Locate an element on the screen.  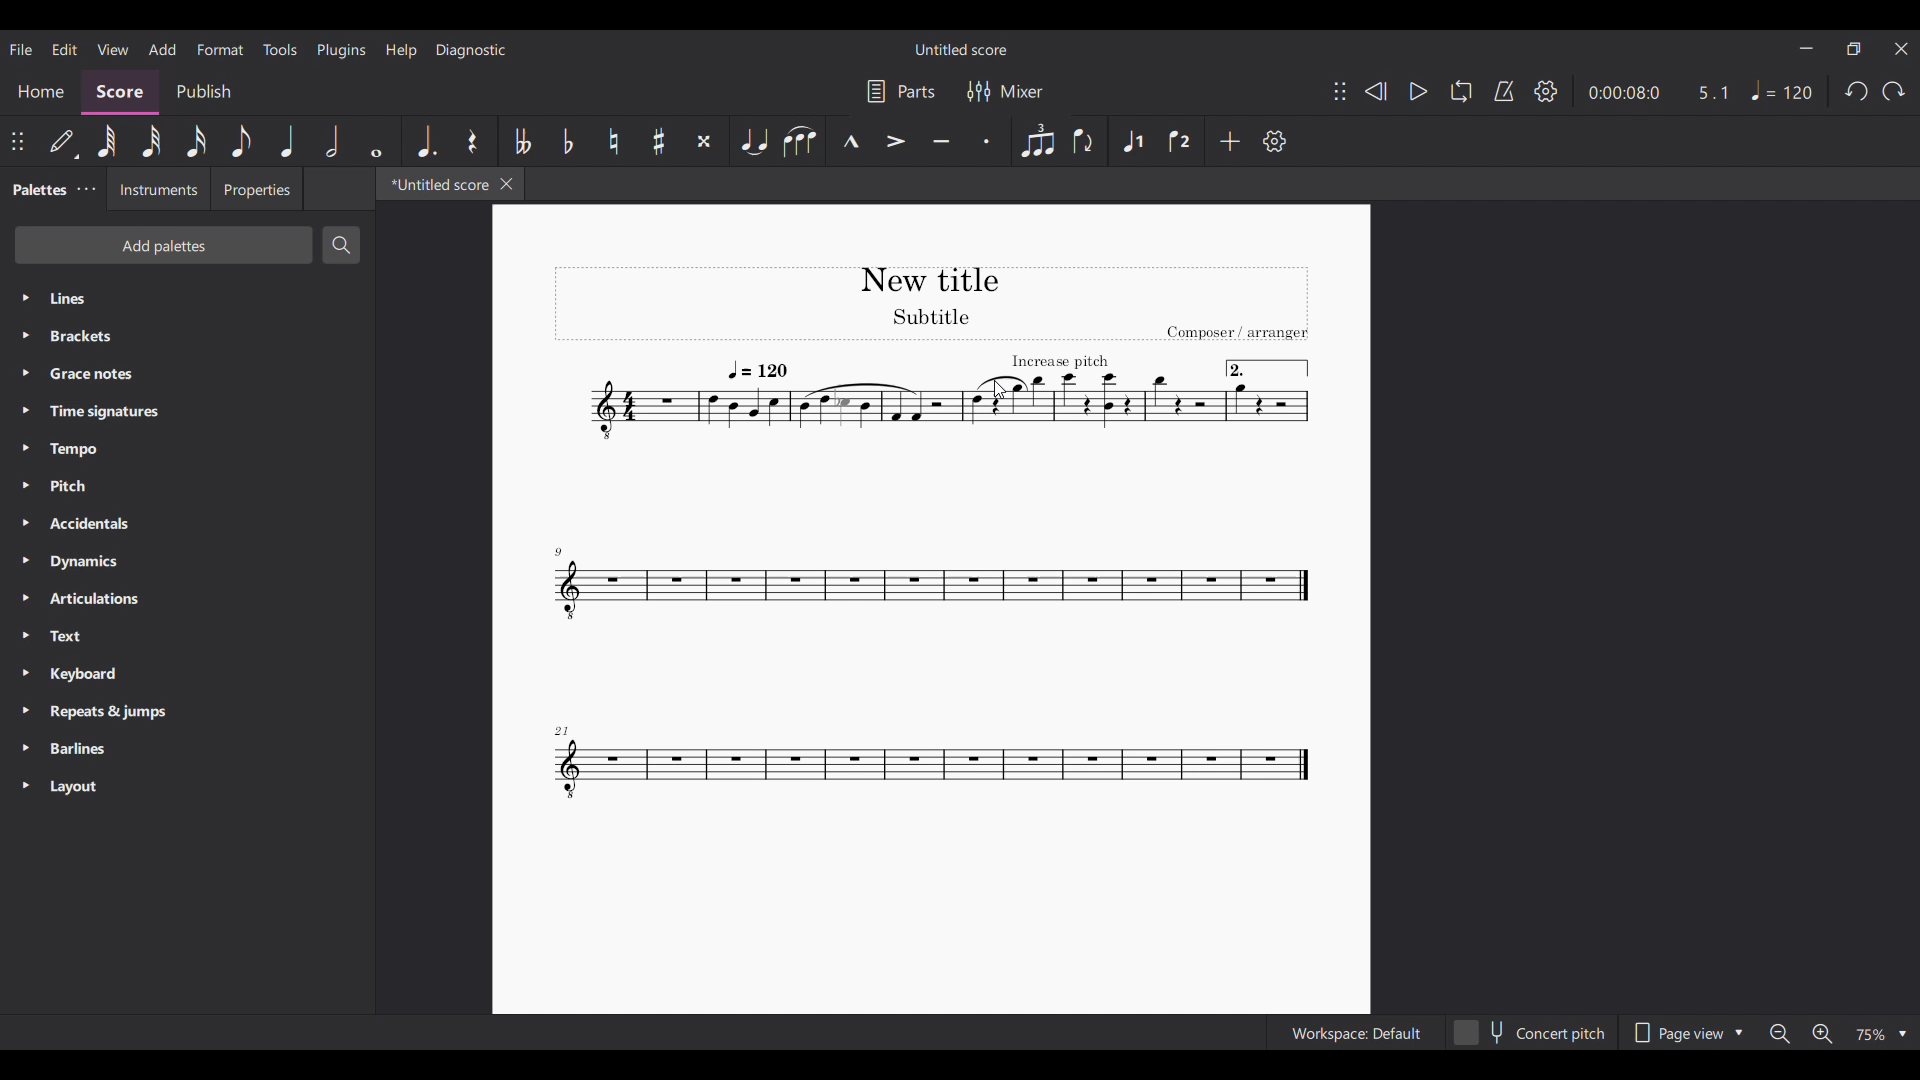
Tuplet is located at coordinates (1038, 140).